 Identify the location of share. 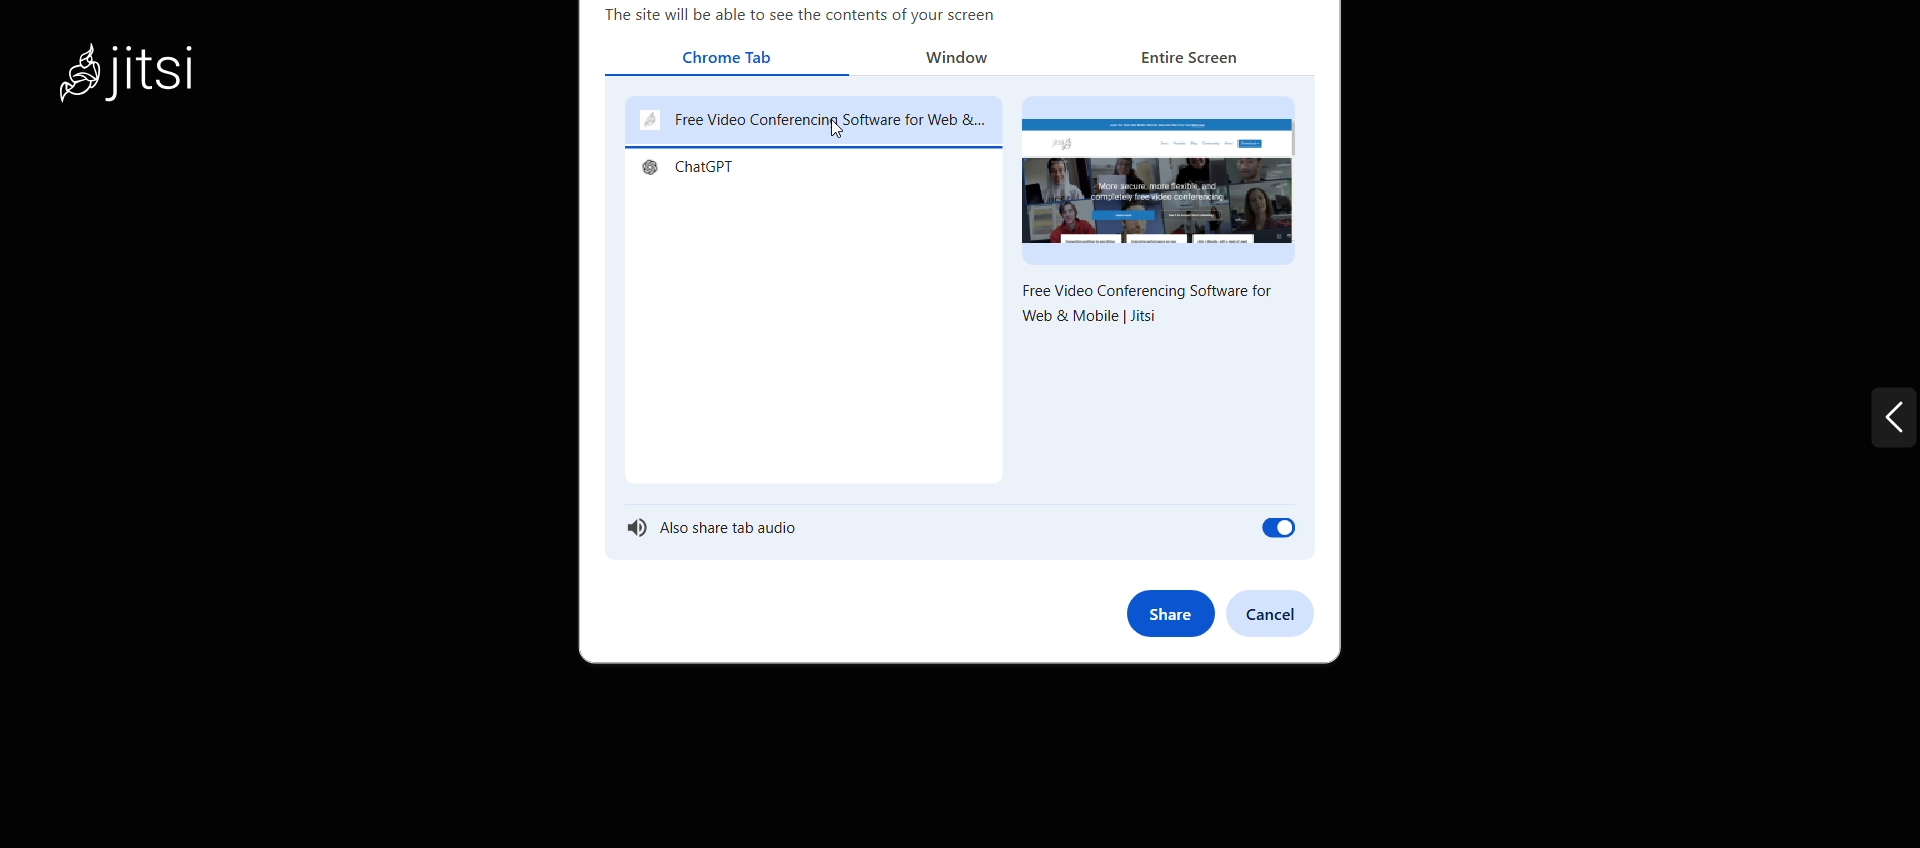
(1168, 613).